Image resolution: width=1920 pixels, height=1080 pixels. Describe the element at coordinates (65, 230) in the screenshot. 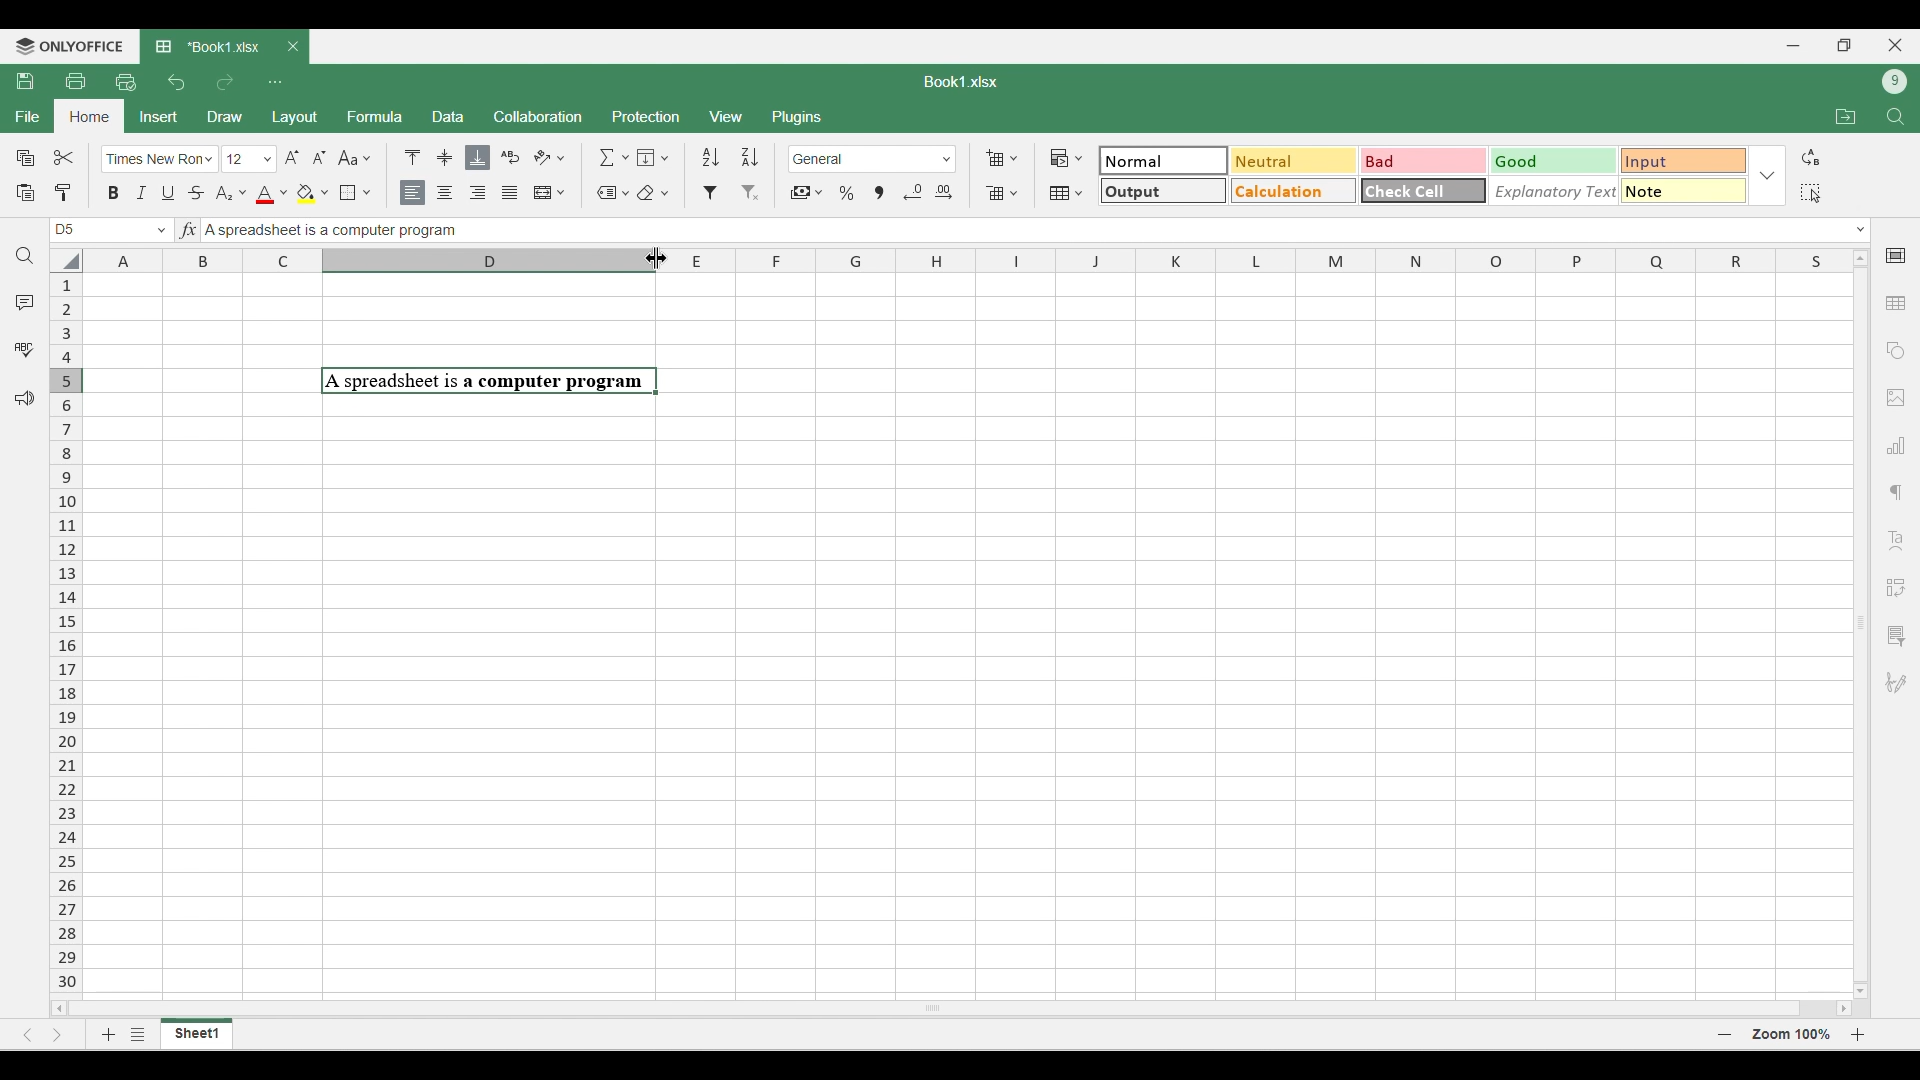

I see `Selected cell` at that location.